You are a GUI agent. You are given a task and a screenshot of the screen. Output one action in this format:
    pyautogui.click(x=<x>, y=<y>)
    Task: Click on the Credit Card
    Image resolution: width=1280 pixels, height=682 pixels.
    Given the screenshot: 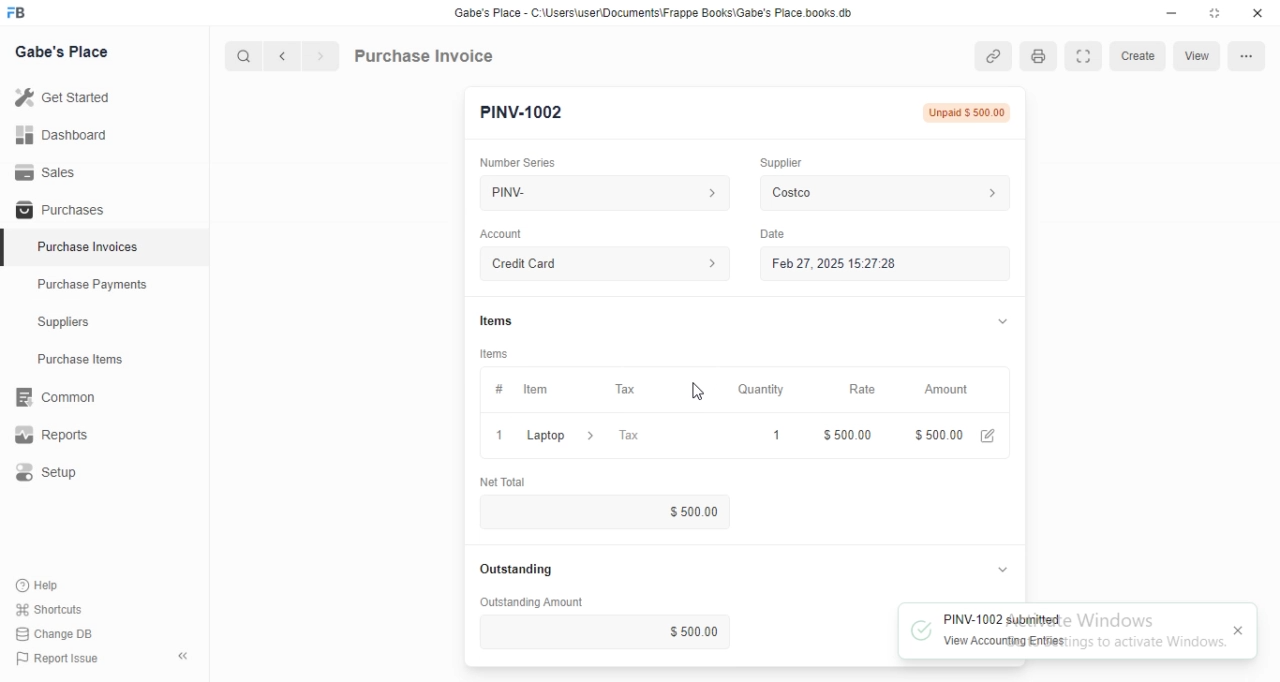 What is the action you would take?
    pyautogui.click(x=605, y=263)
    